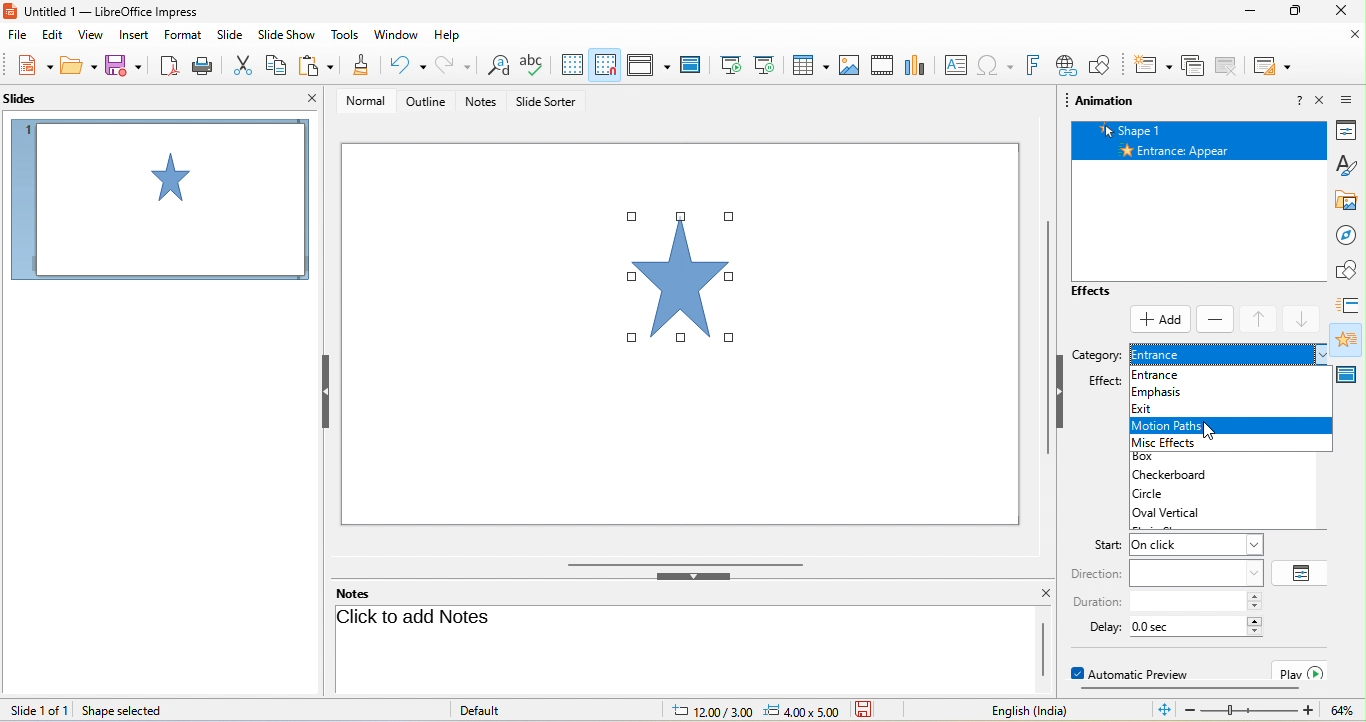  Describe the element at coordinates (1216, 319) in the screenshot. I see `remove effect` at that location.